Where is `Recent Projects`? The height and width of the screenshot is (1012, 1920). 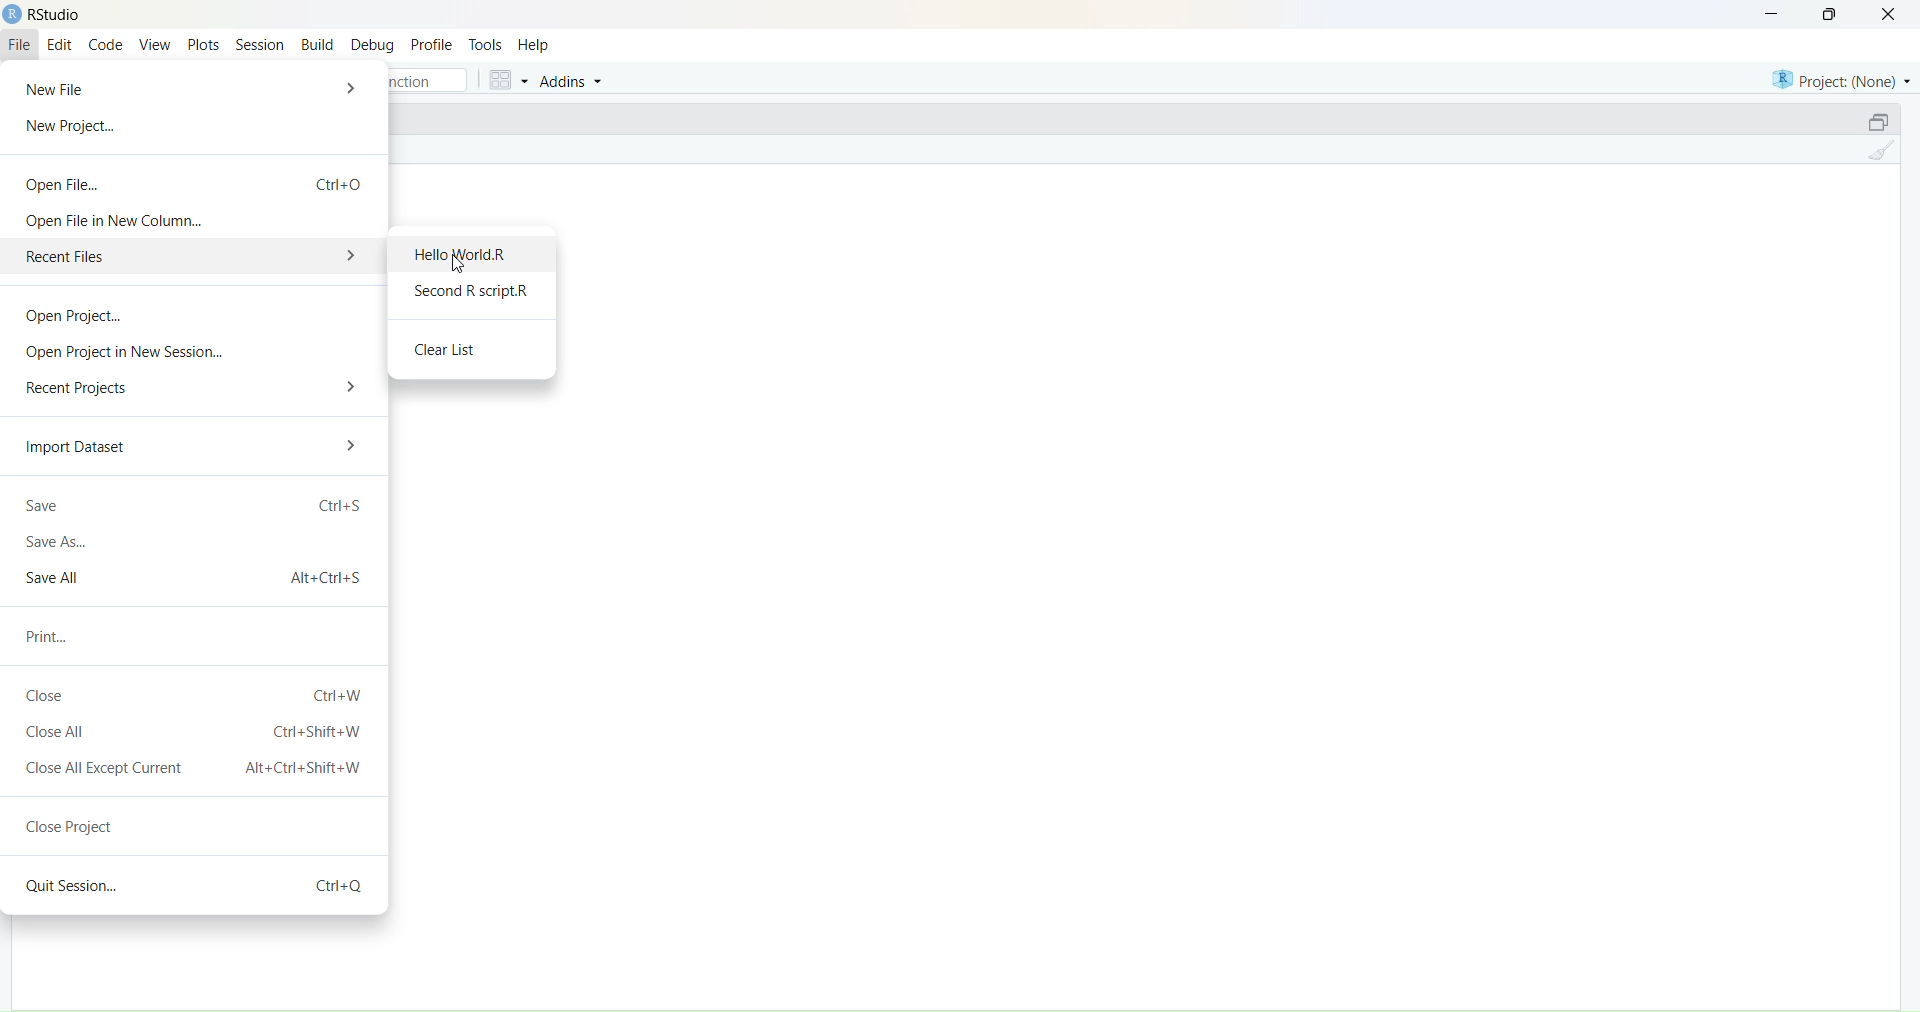
Recent Projects is located at coordinates (82, 390).